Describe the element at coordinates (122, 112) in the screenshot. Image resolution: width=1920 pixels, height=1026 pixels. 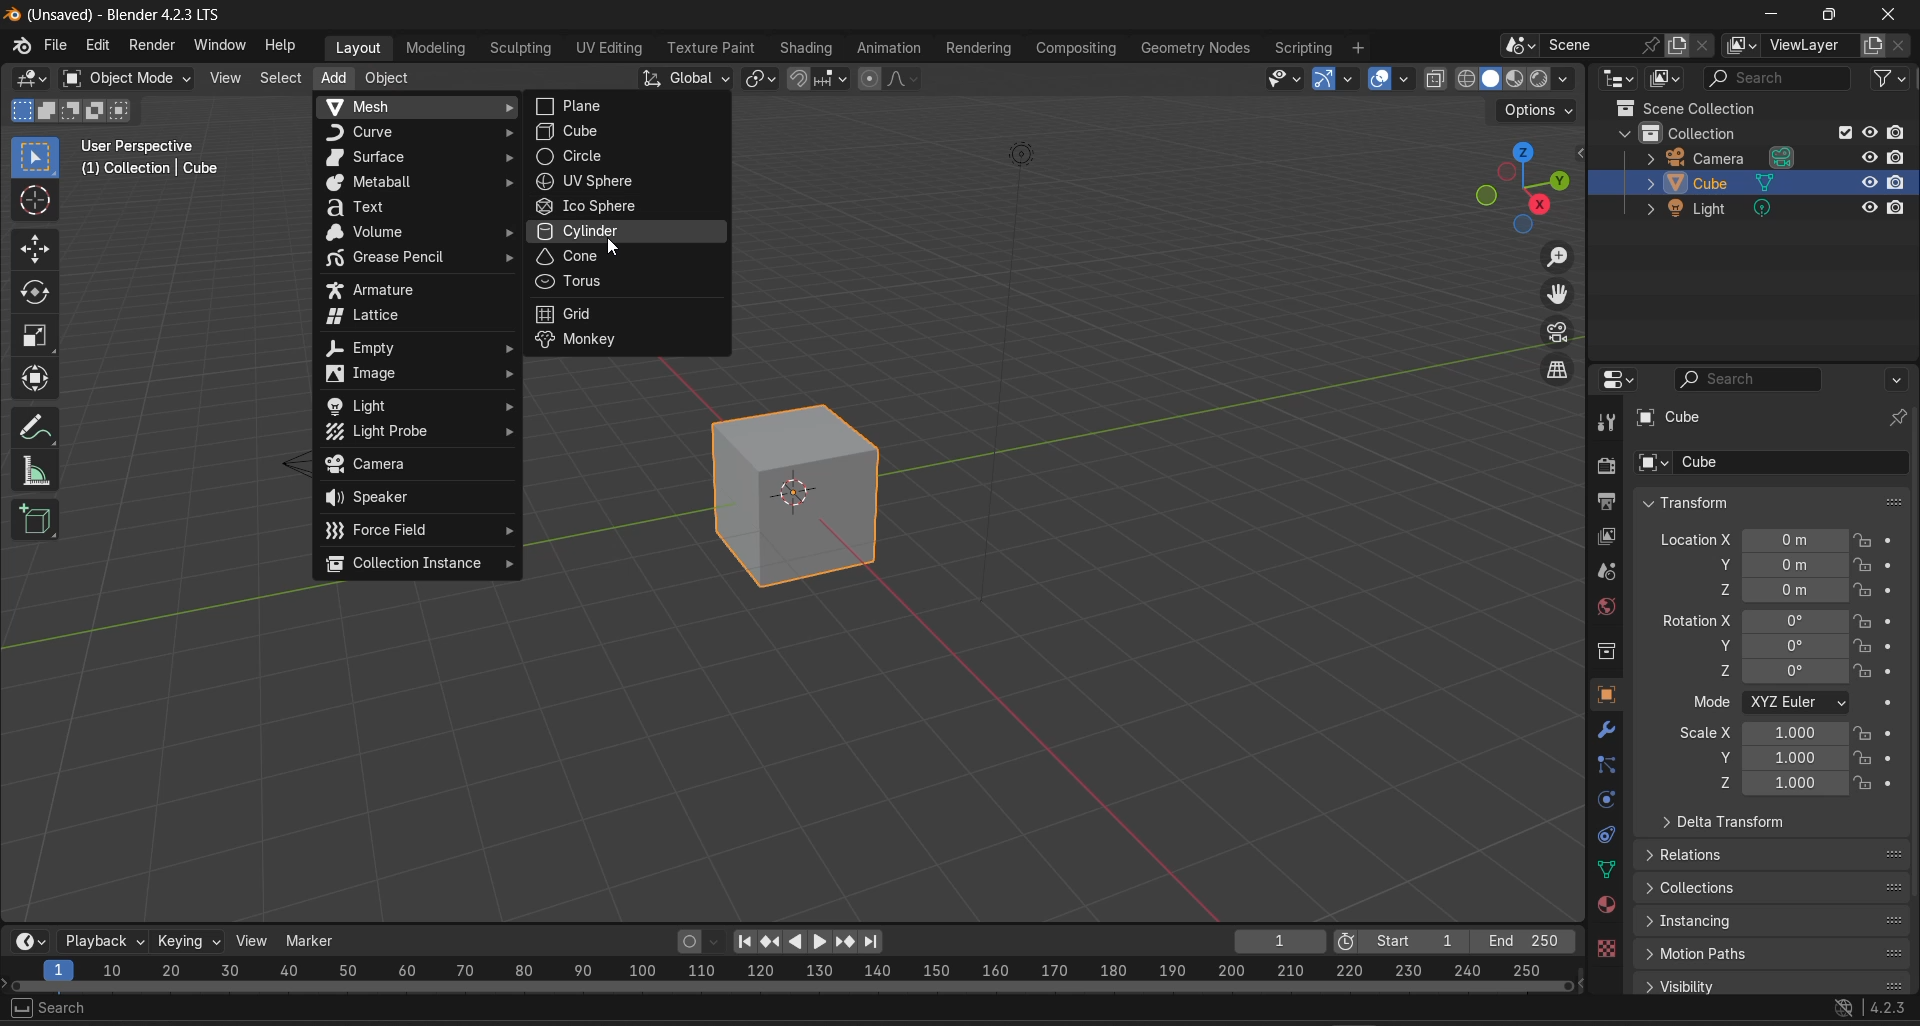
I see `mode: interact existing selection` at that location.